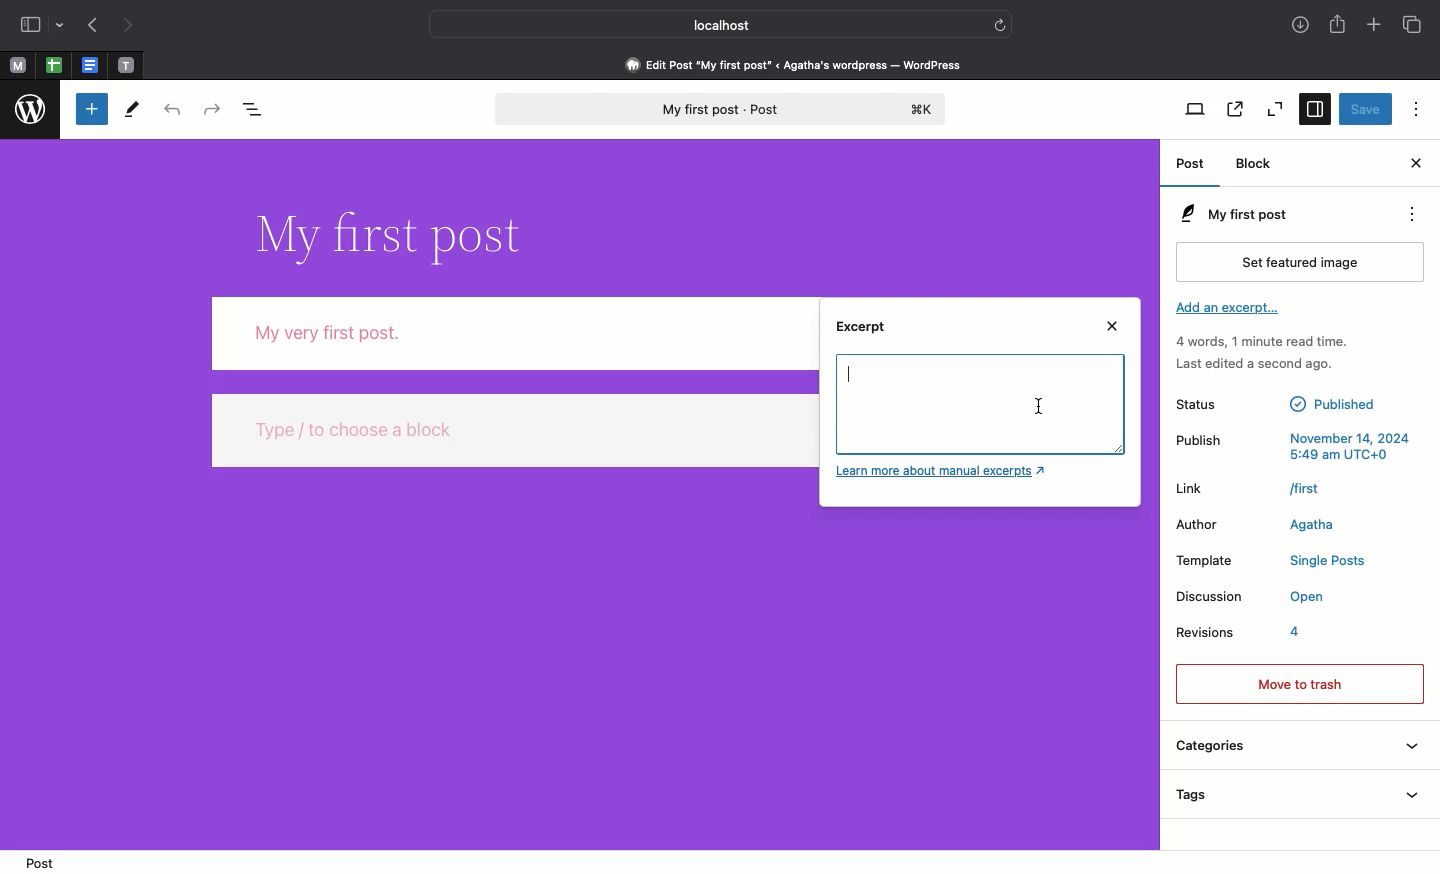 The height and width of the screenshot is (874, 1440). Describe the element at coordinates (170, 111) in the screenshot. I see `Undo` at that location.